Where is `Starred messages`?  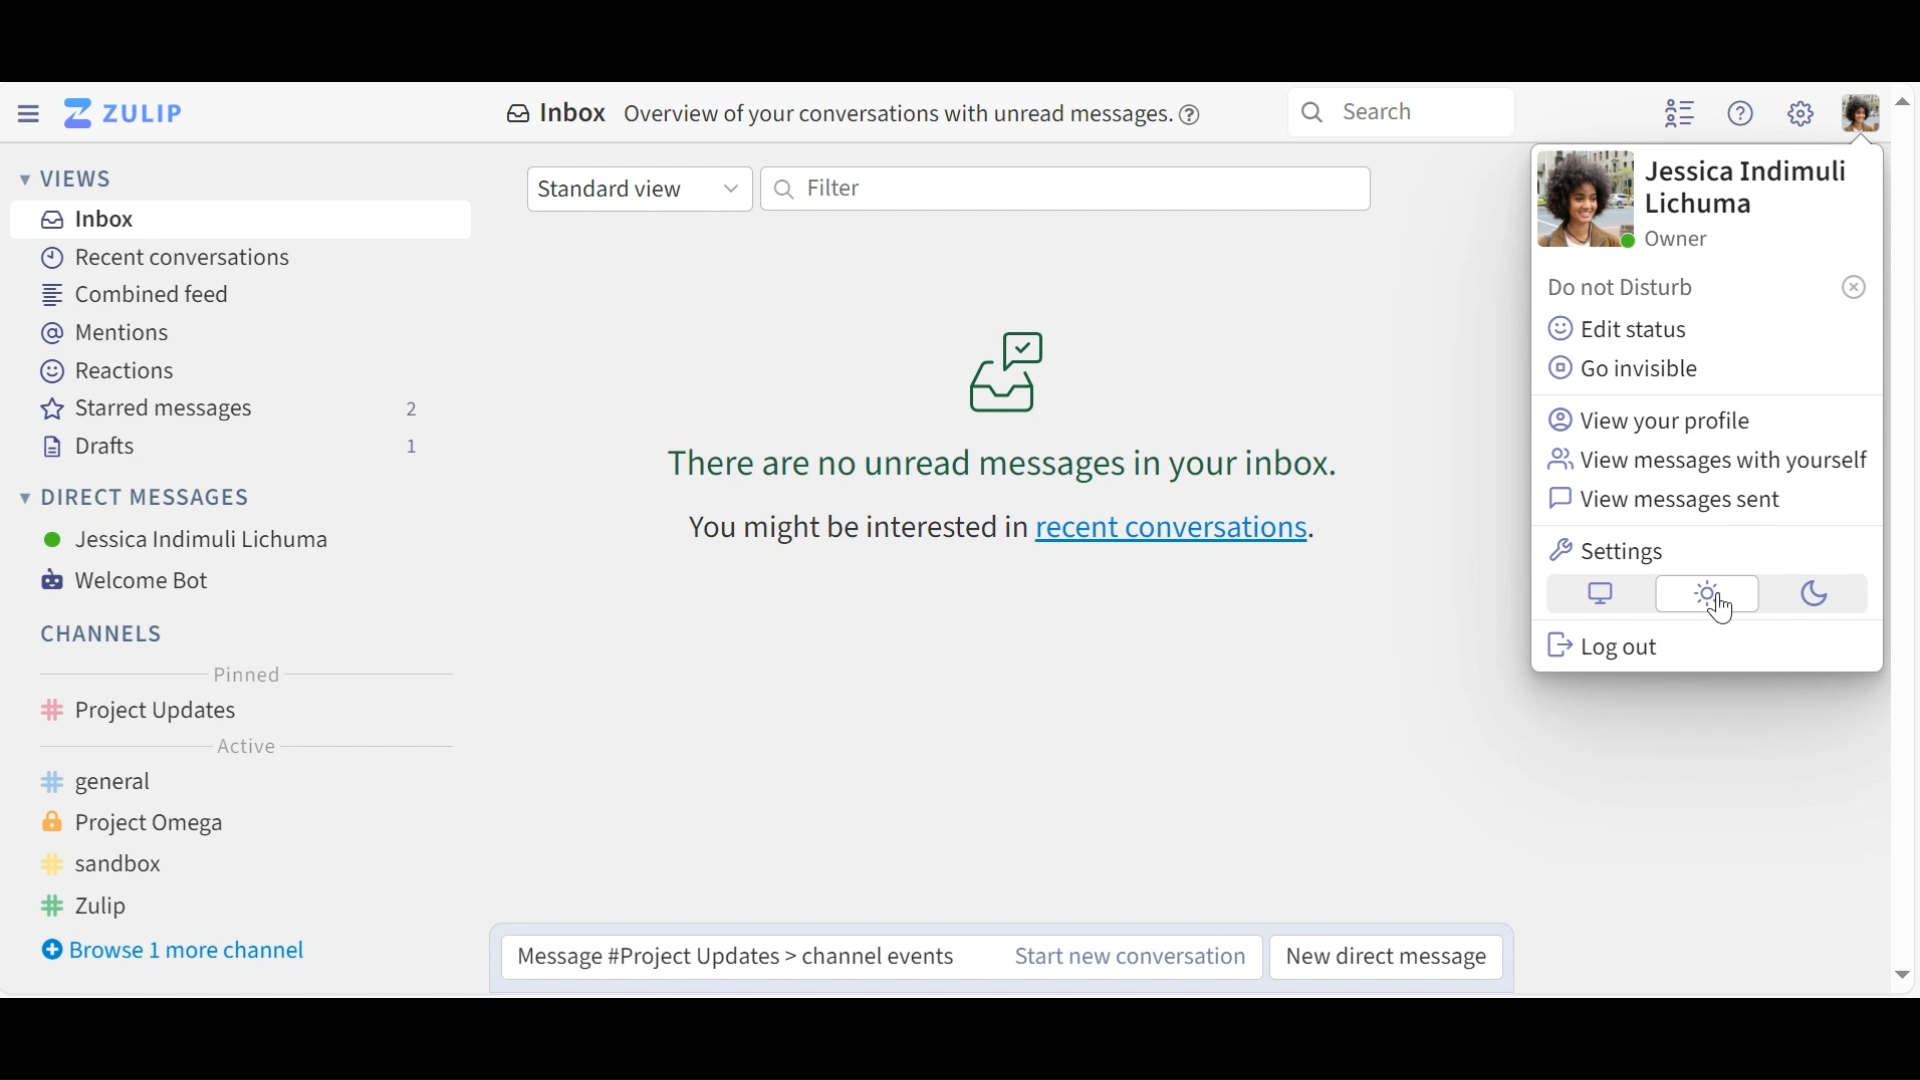
Starred messages is located at coordinates (235, 412).